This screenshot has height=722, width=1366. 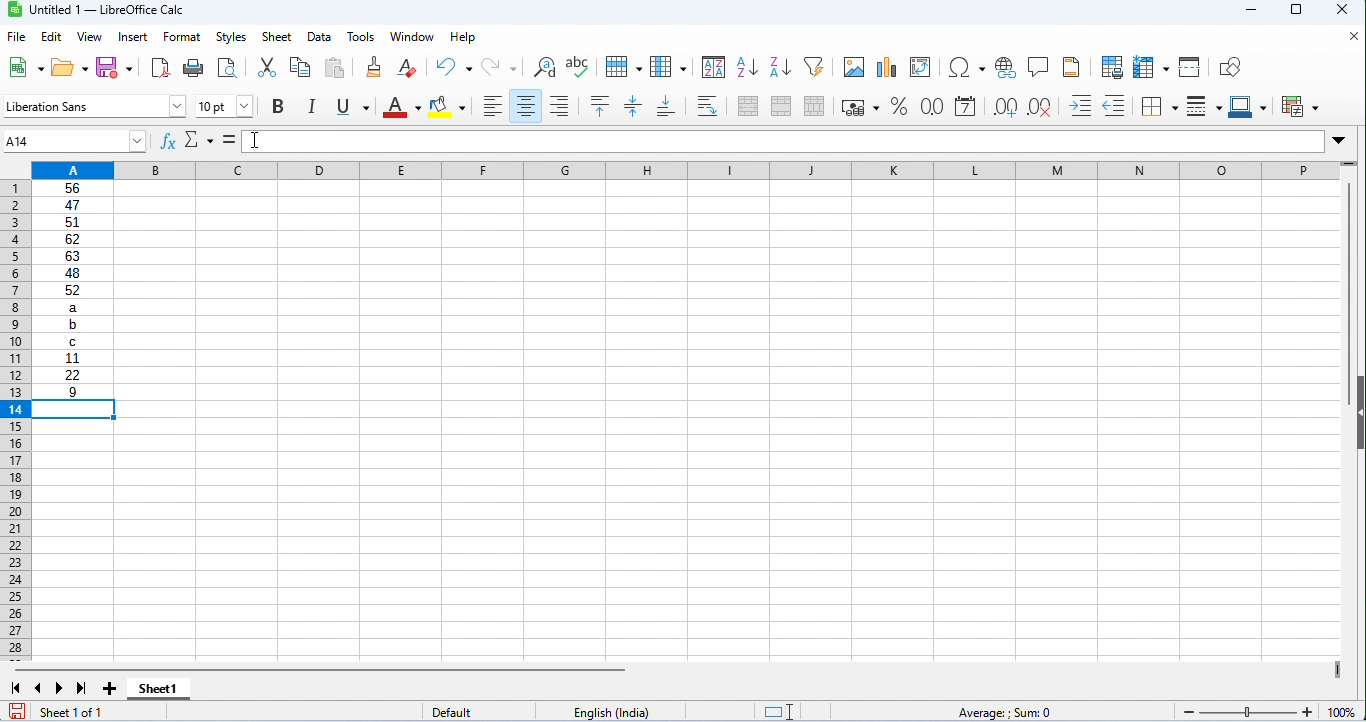 I want to click on drop down for font options, so click(x=178, y=106).